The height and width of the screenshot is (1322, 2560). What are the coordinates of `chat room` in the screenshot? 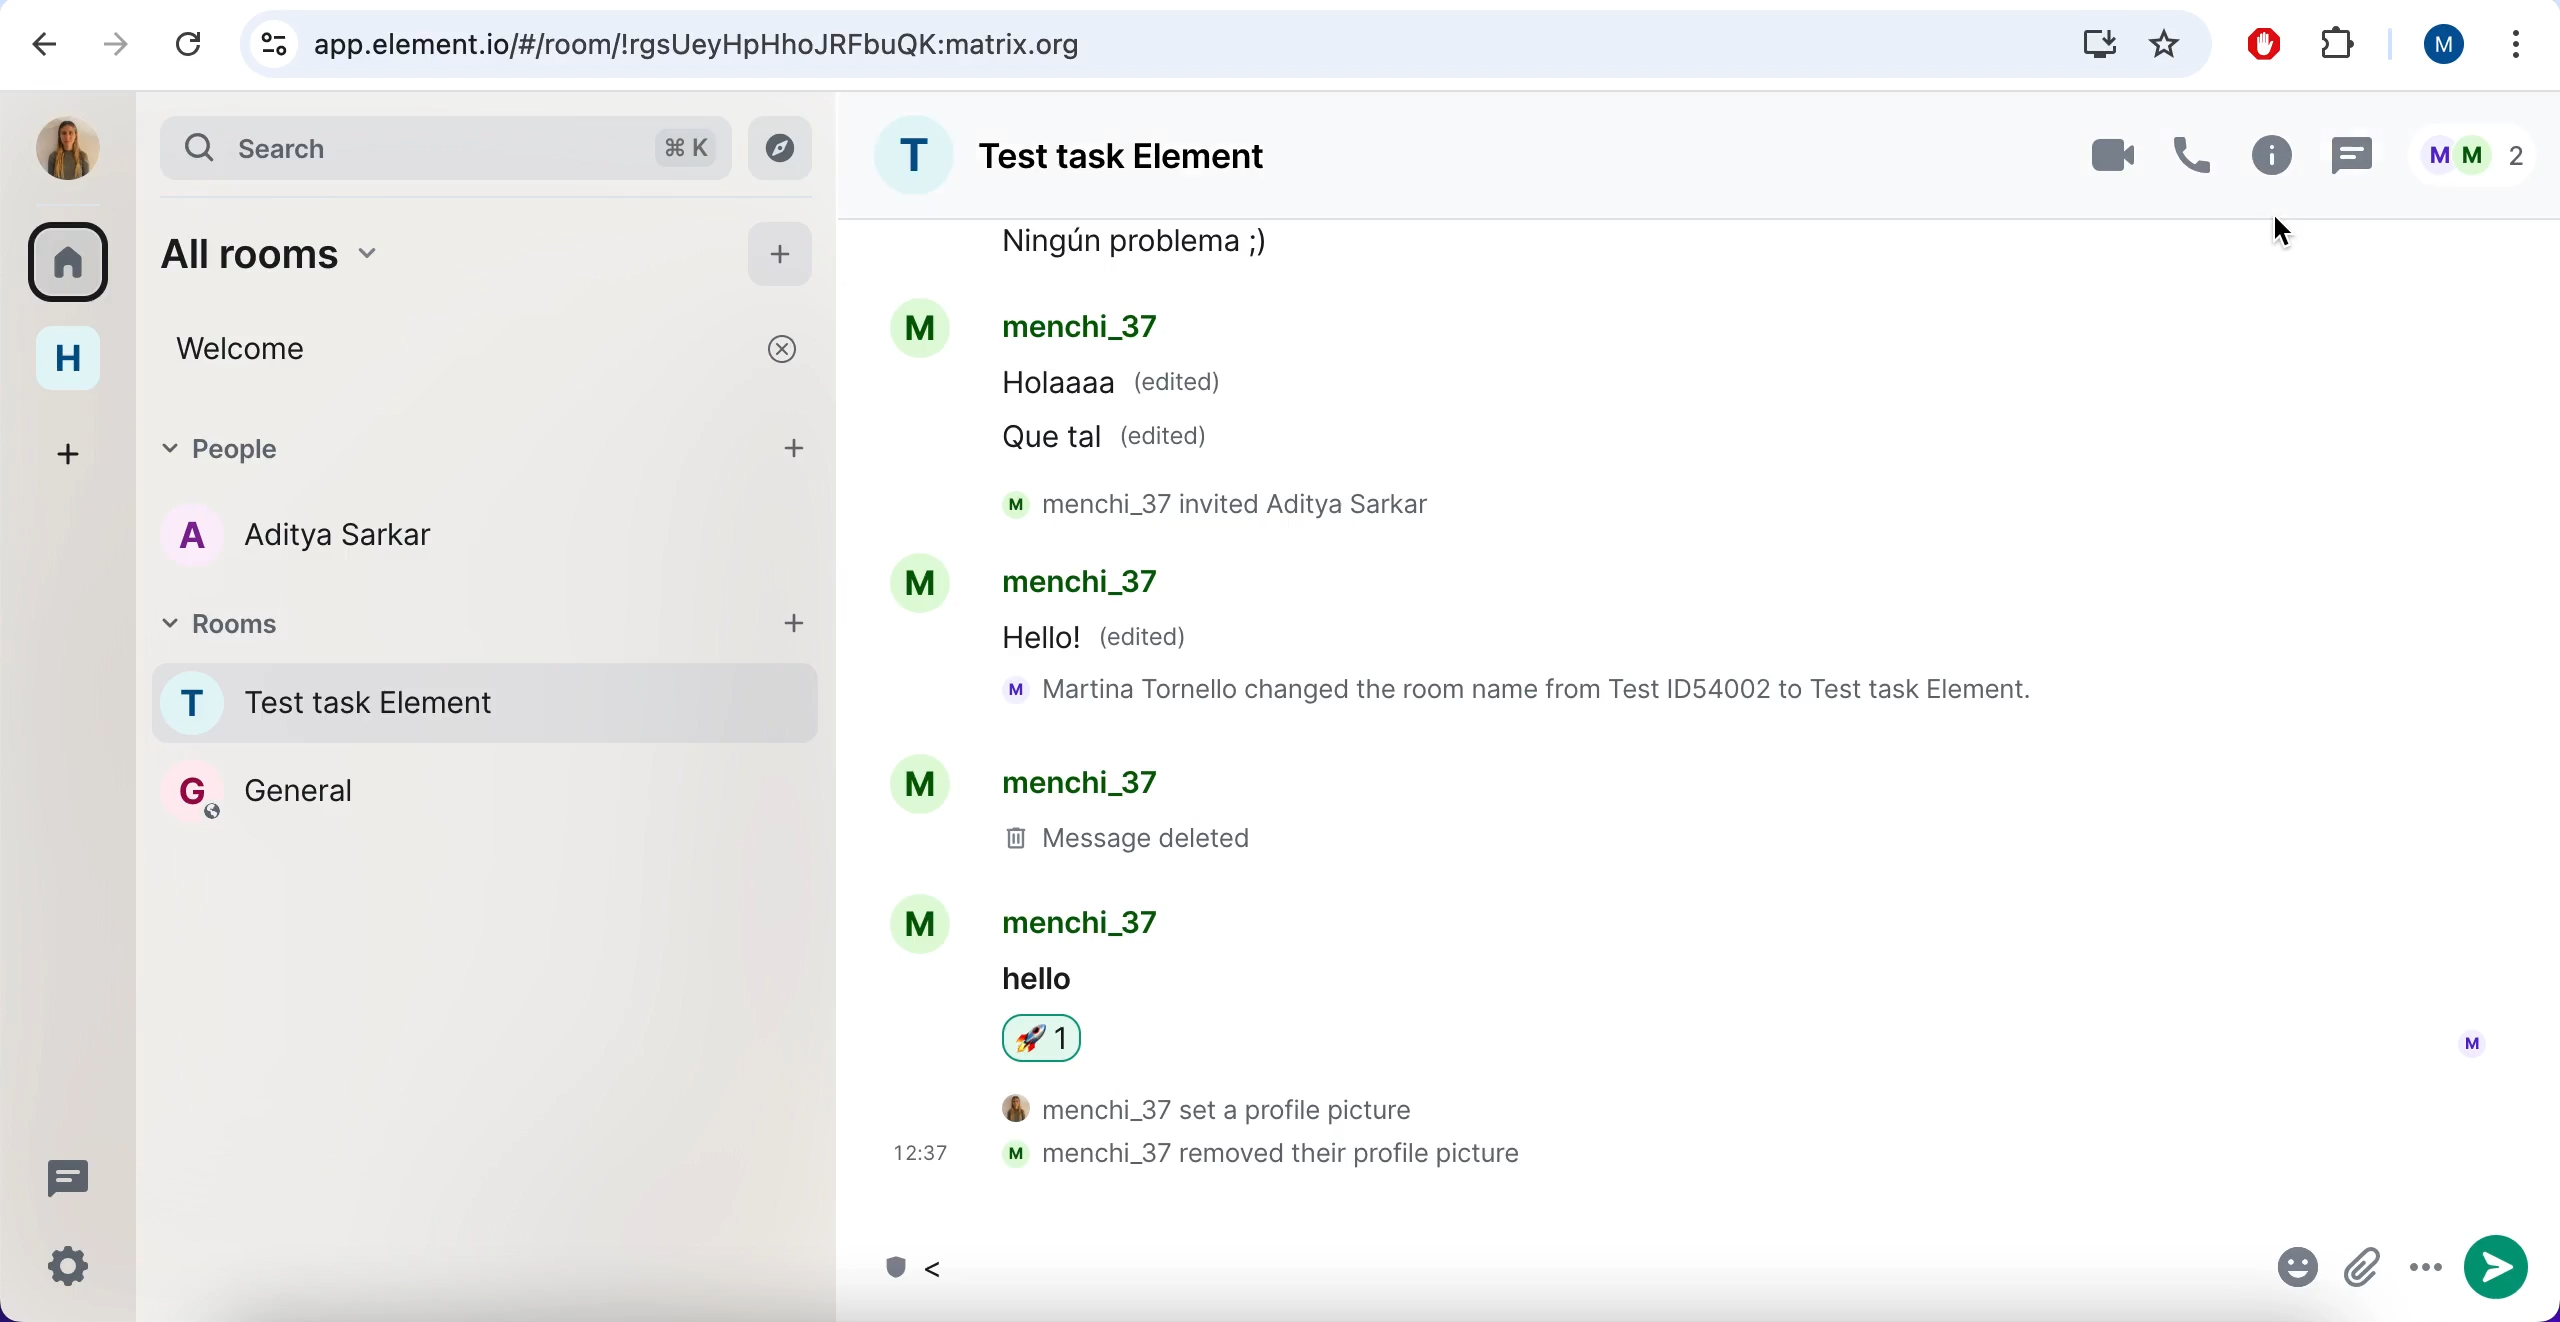 It's located at (1686, 716).